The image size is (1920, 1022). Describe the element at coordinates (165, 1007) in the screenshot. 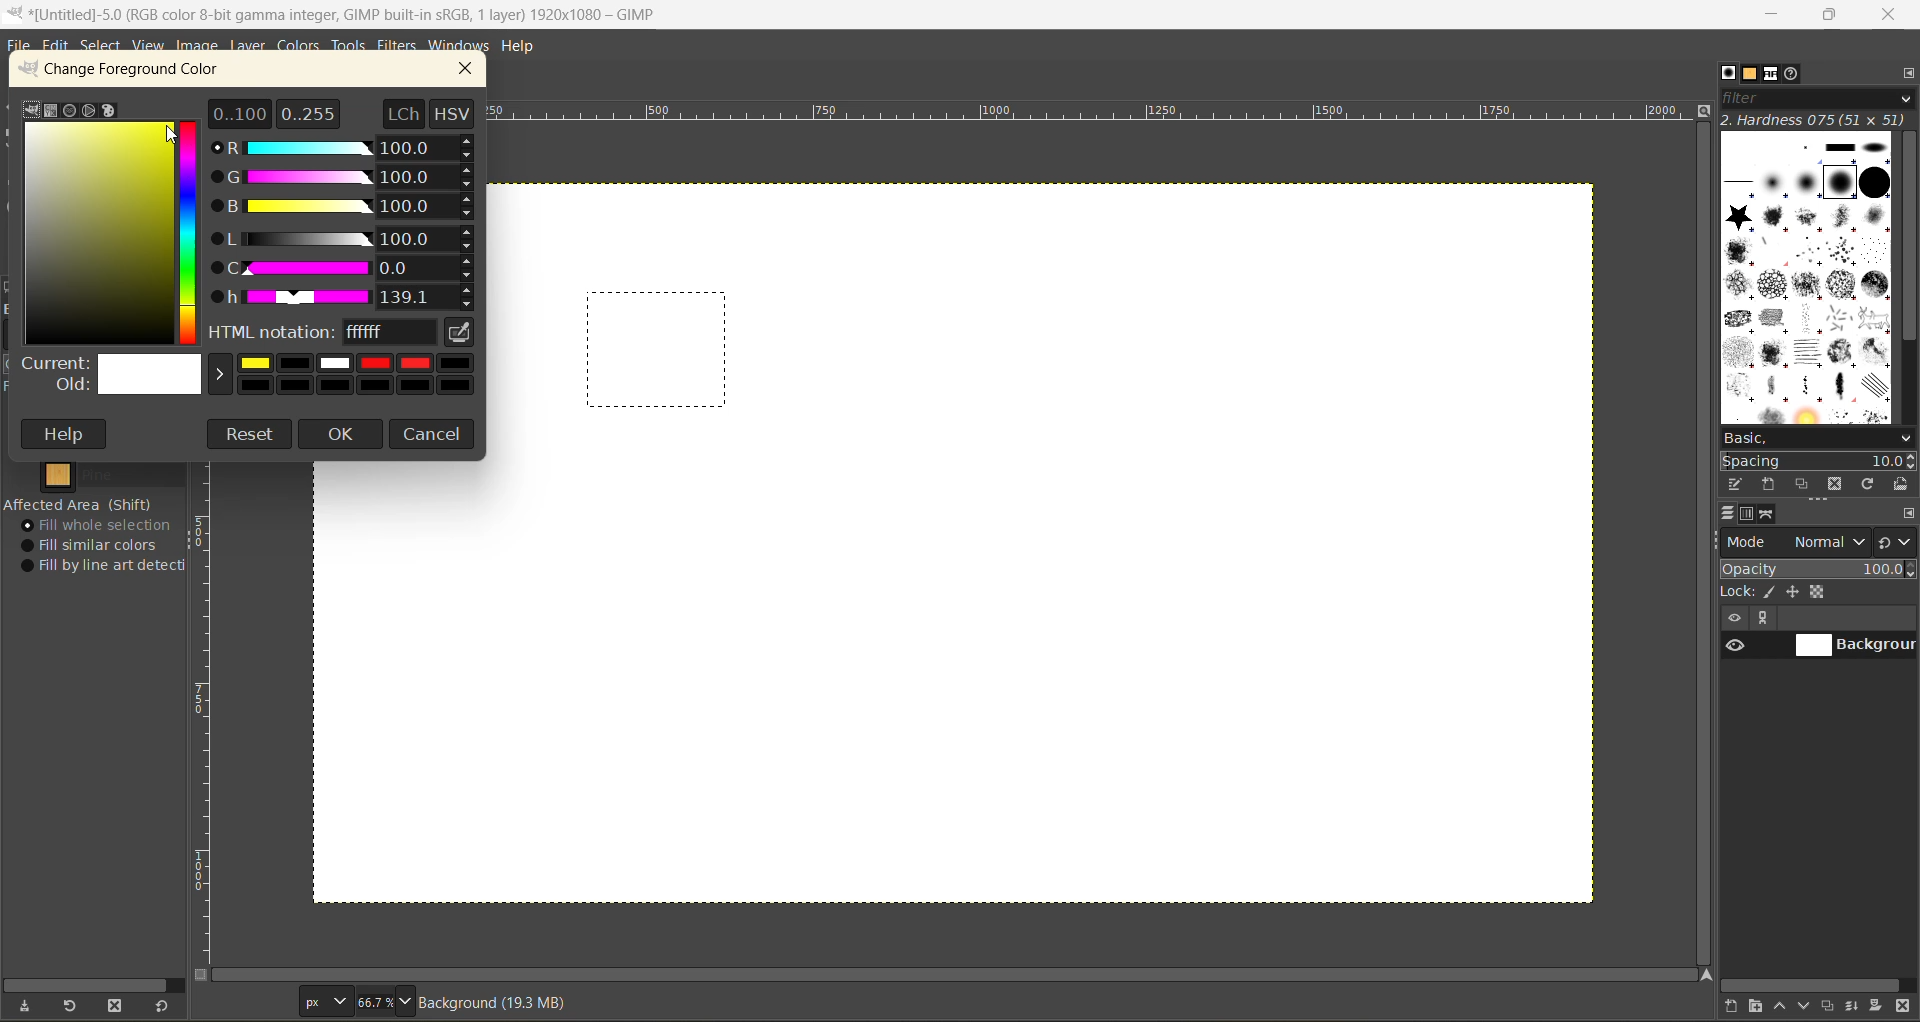

I see `reset to default values` at that location.